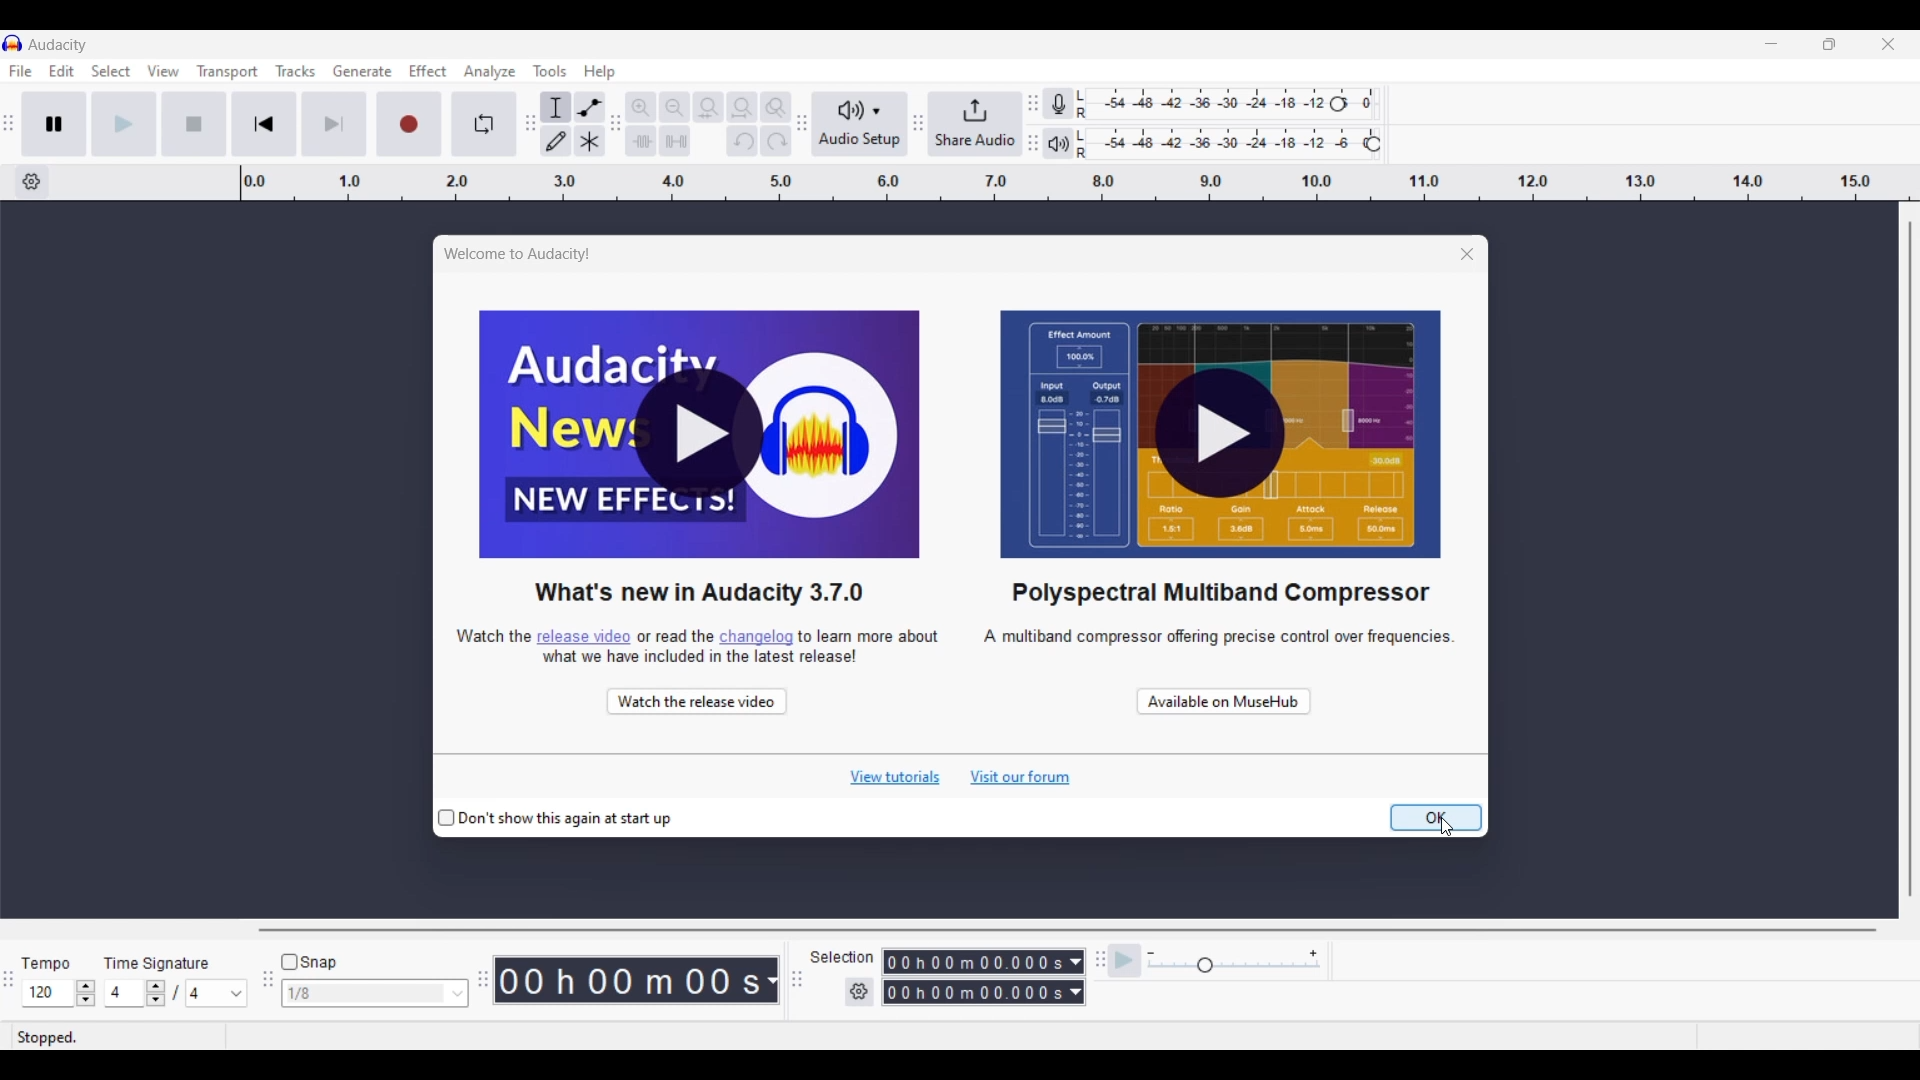 The image size is (1920, 1080). I want to click on Selection duration, so click(975, 978).